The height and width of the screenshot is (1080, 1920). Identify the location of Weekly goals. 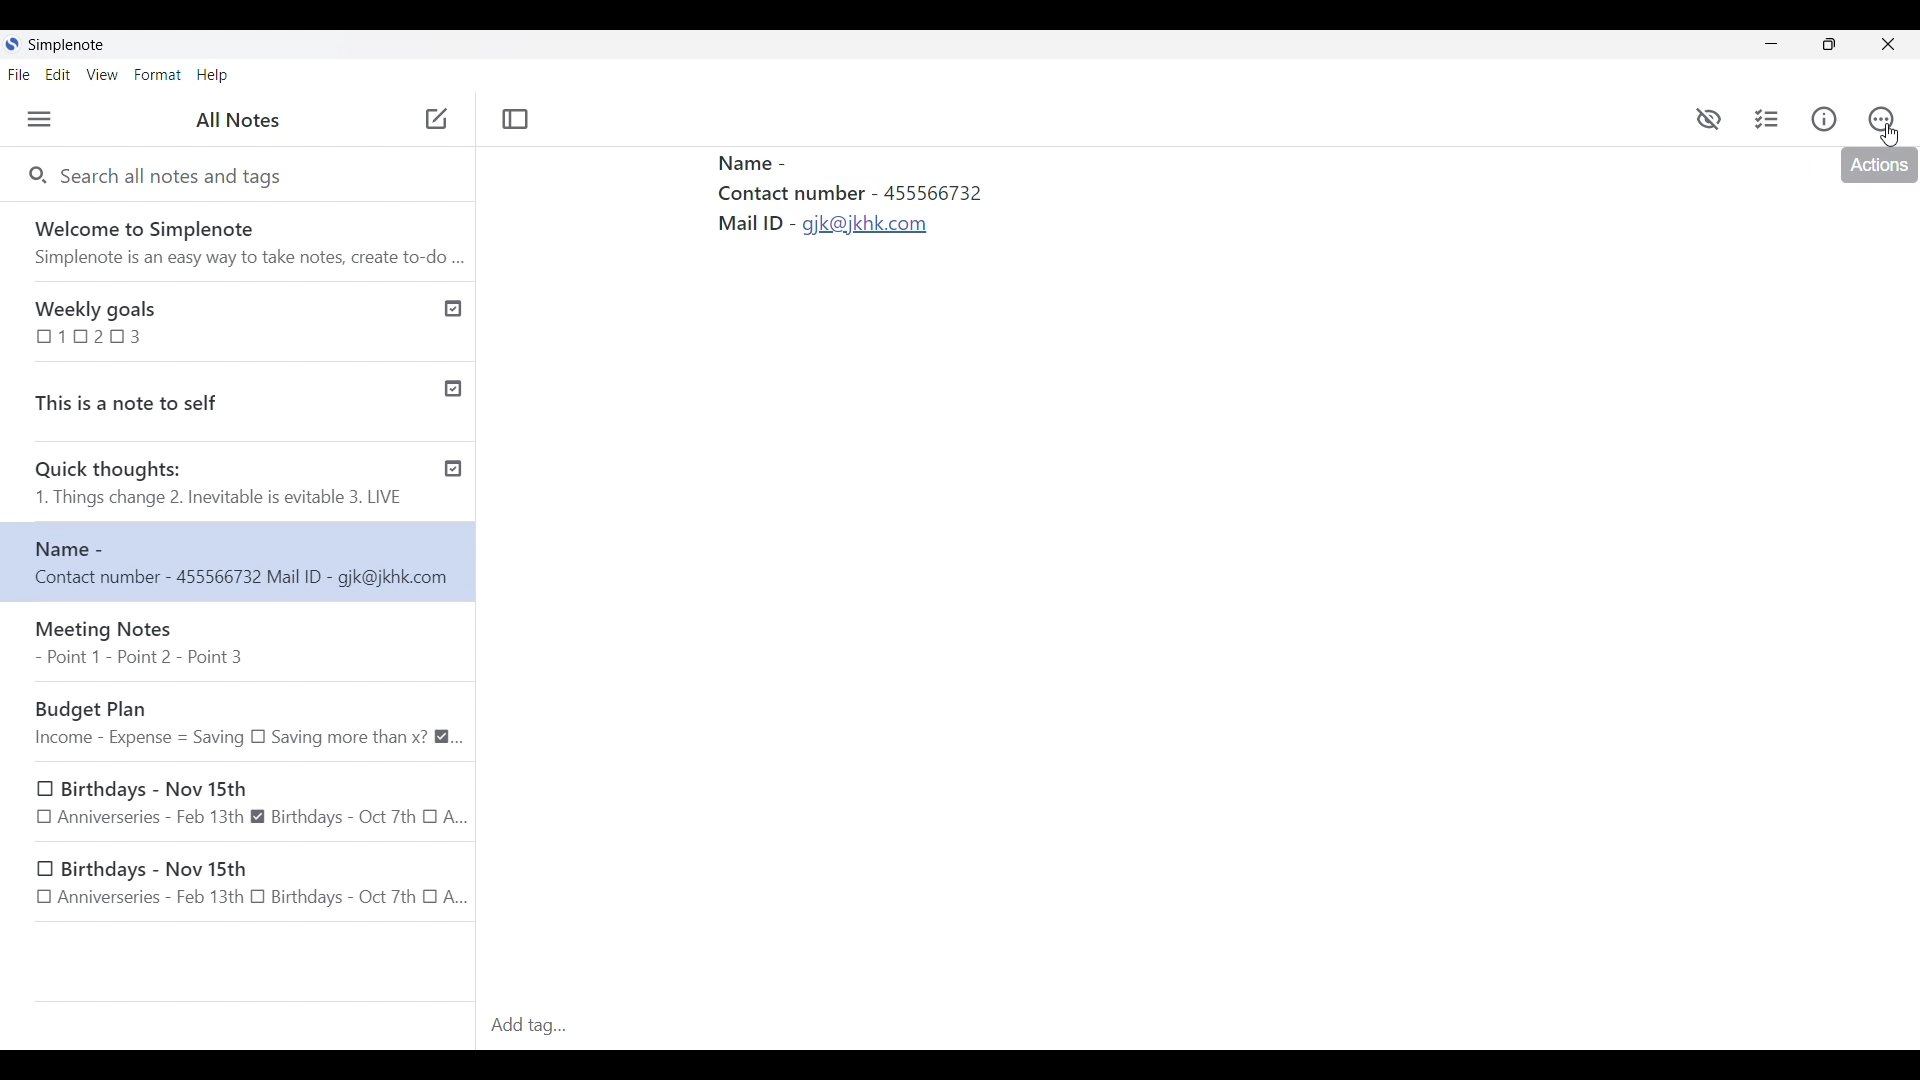
(213, 320).